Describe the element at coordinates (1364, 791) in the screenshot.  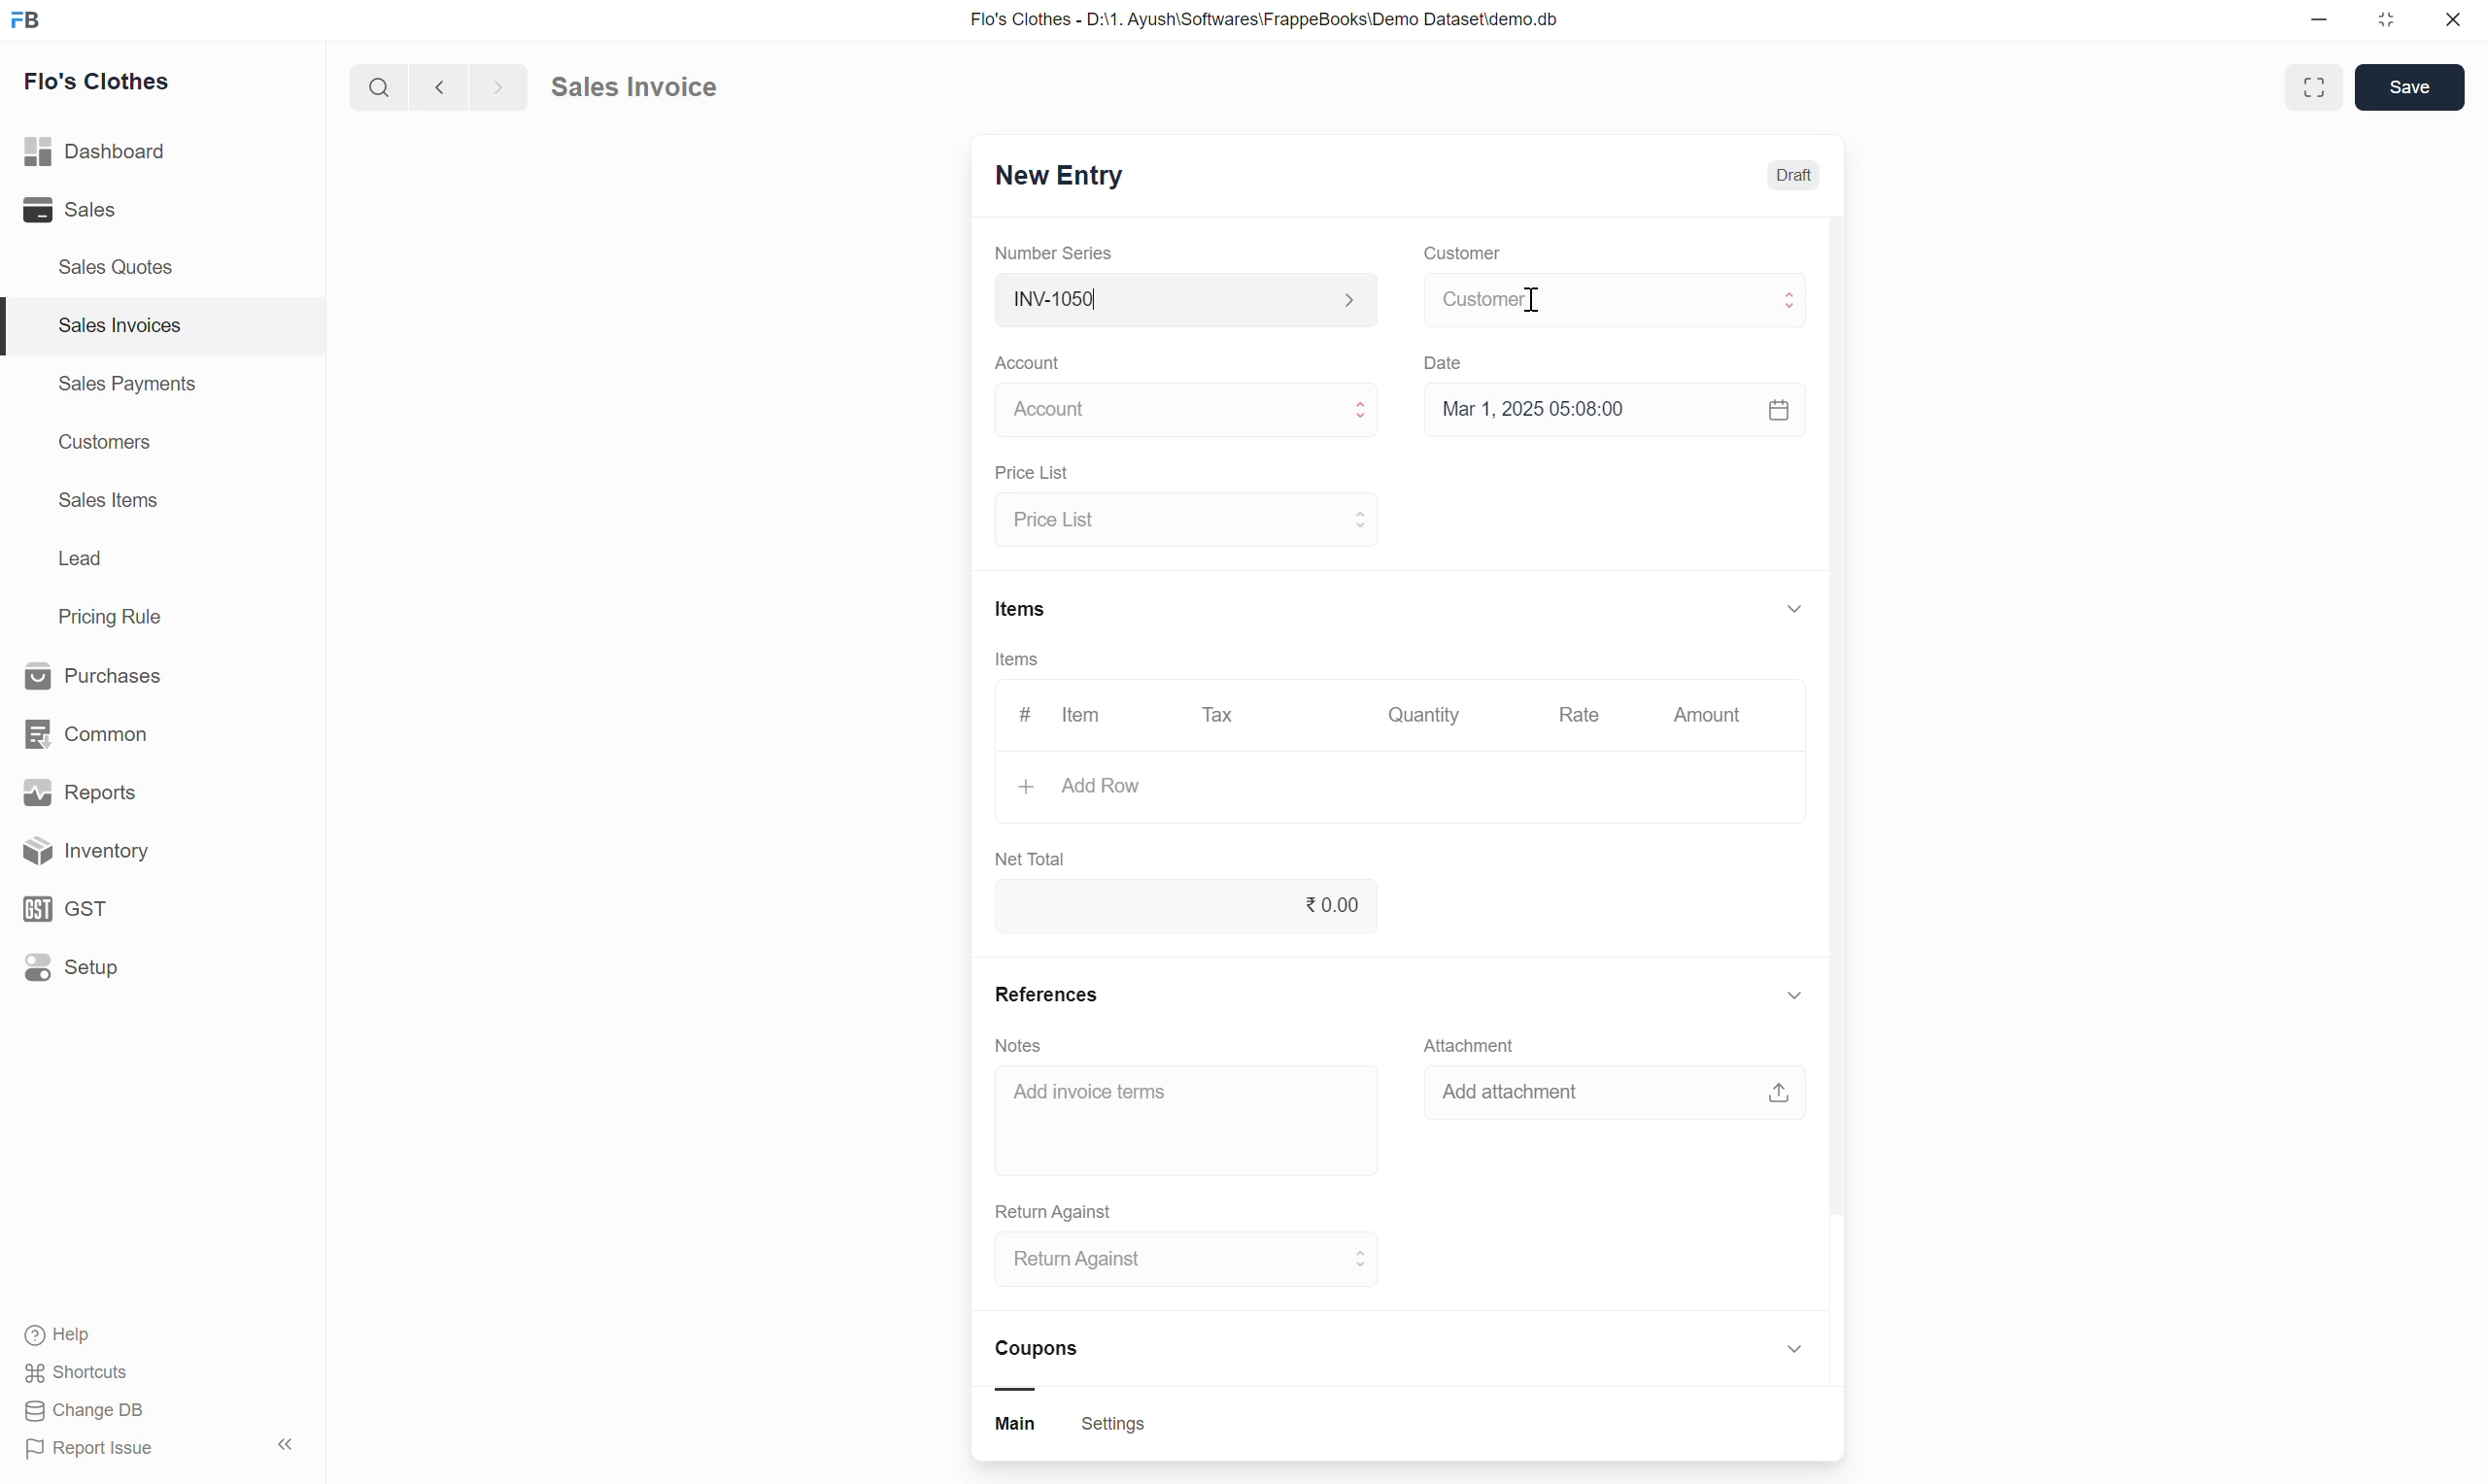
I see `Add row` at that location.